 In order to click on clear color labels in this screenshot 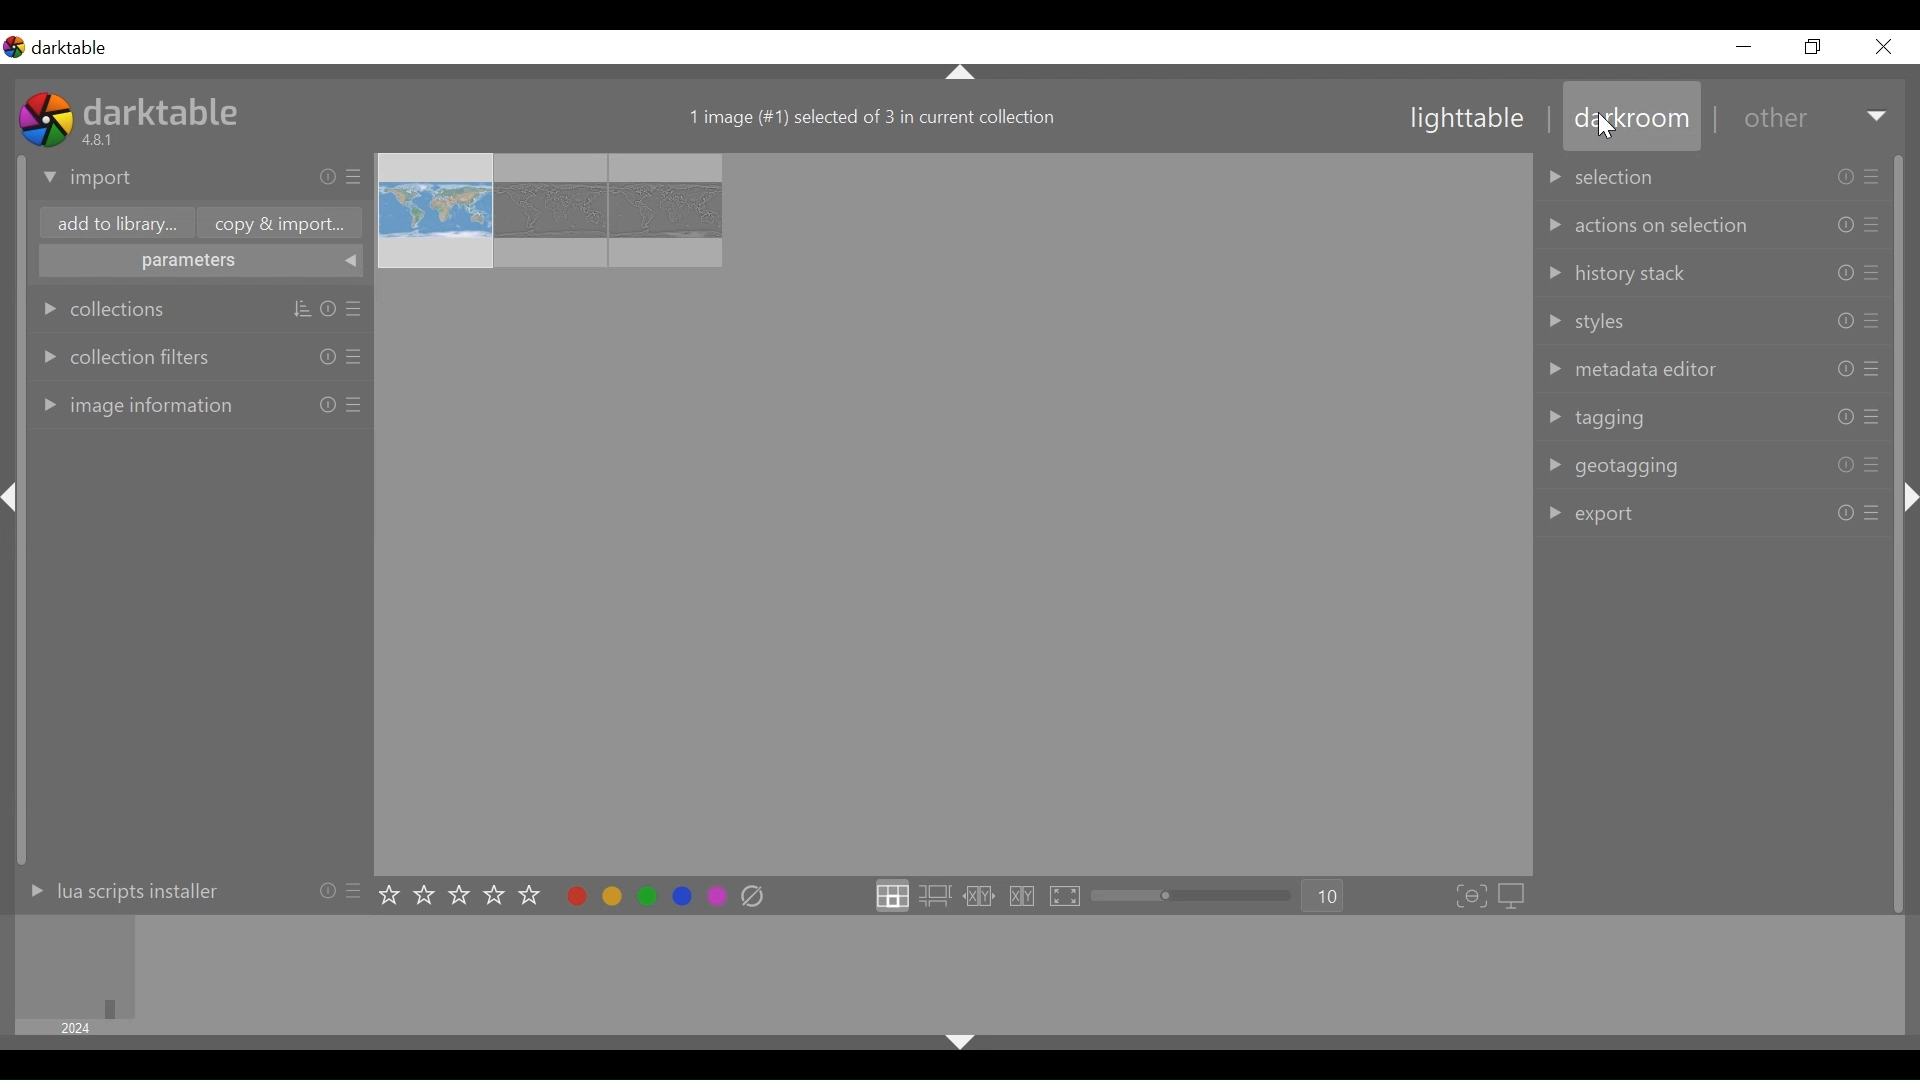, I will do `click(752, 897)`.